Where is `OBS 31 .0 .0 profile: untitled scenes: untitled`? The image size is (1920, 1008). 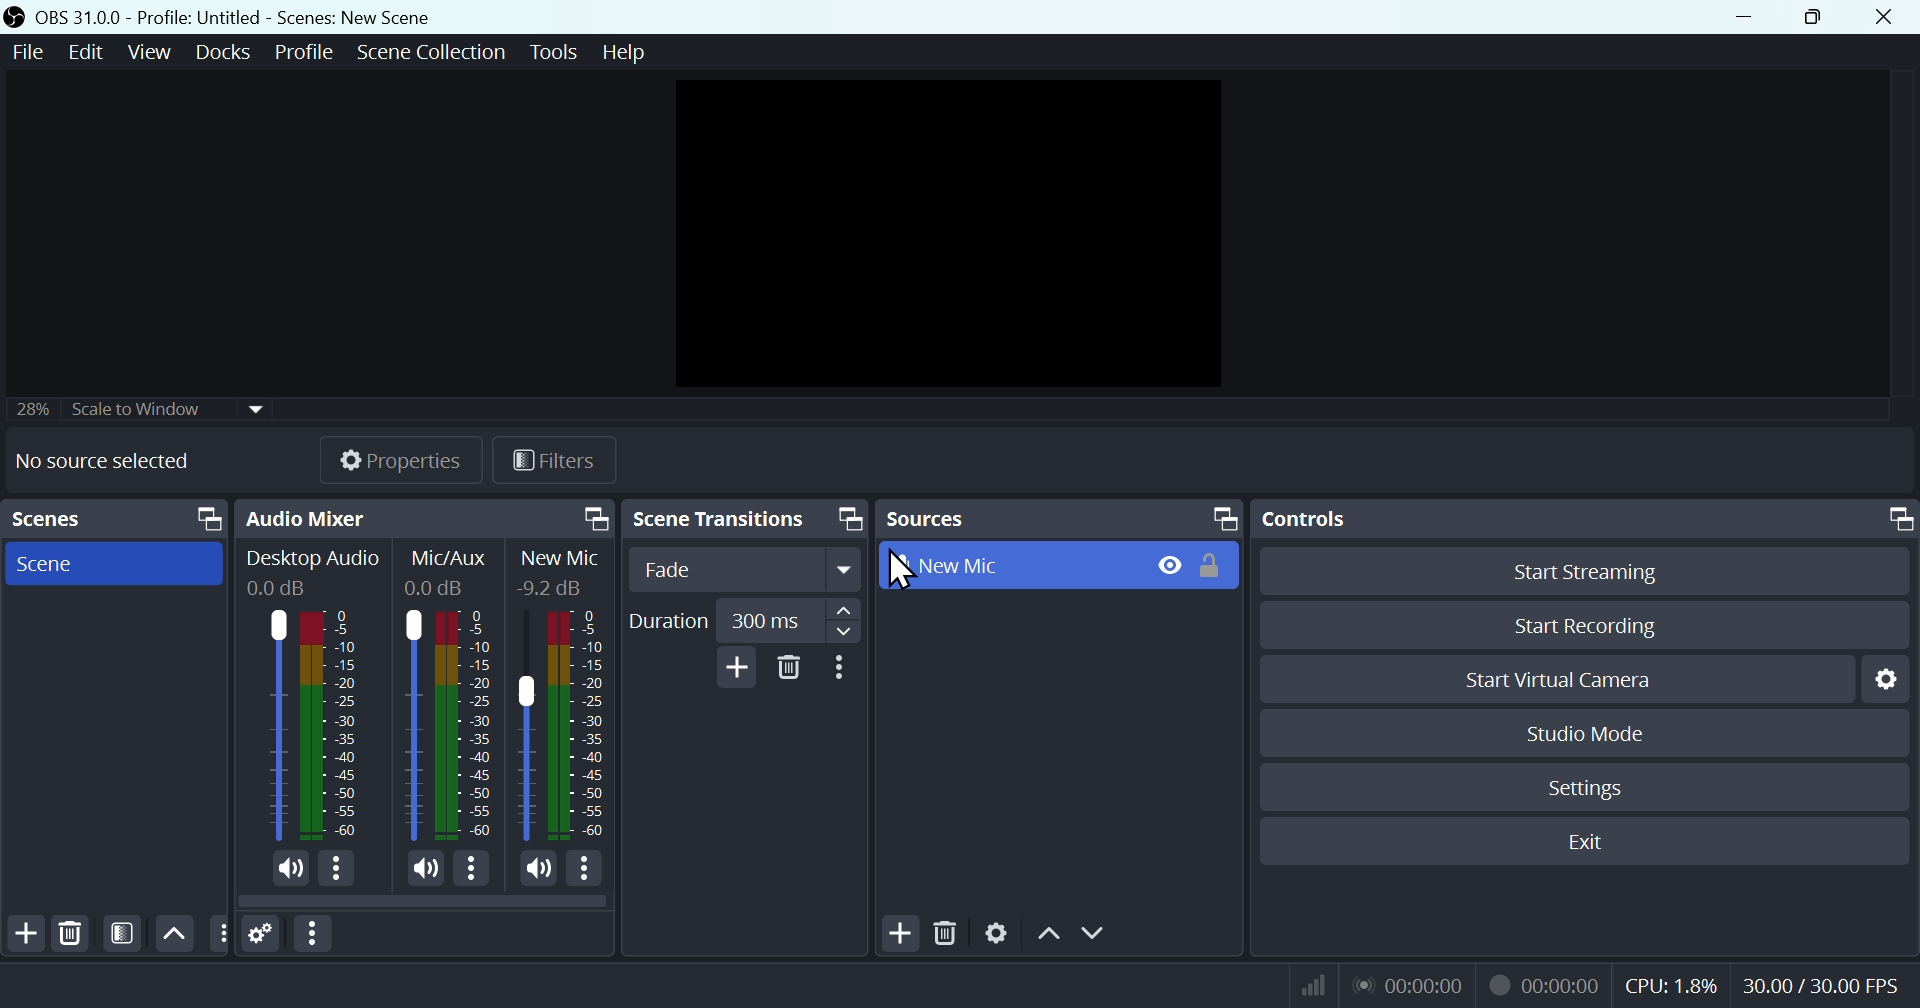 OBS 31 .0 .0 profile: untitled scenes: untitled is located at coordinates (263, 17).